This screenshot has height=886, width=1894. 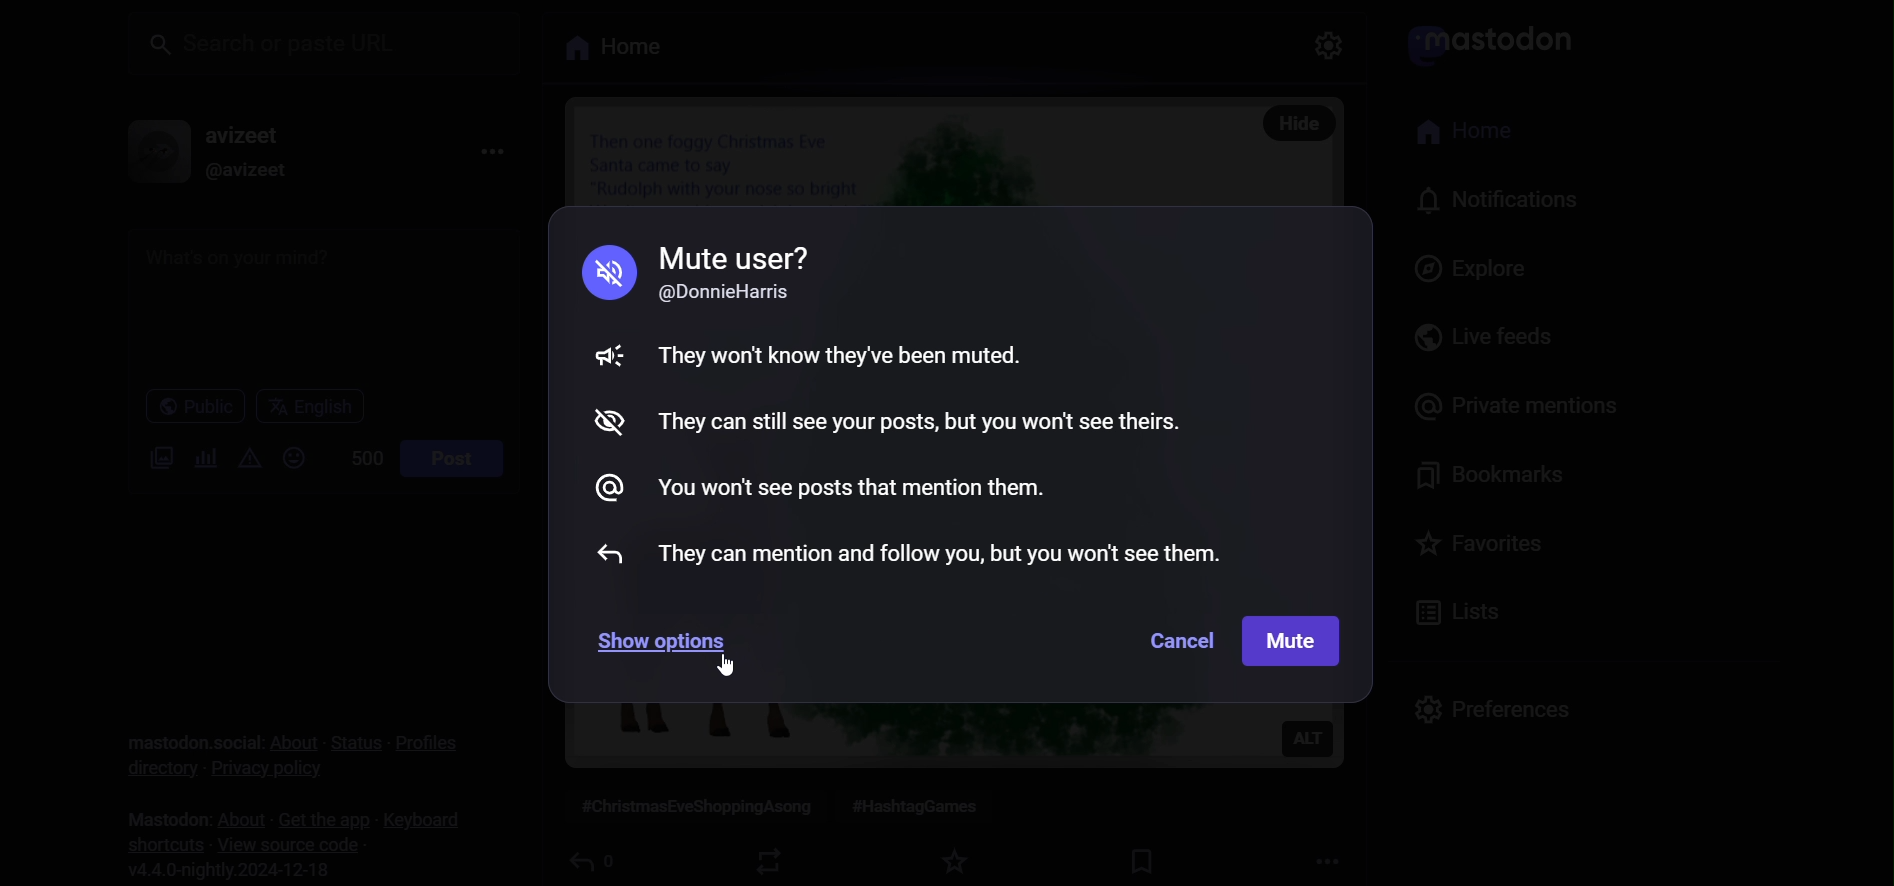 I want to click on cancel, so click(x=1182, y=641).